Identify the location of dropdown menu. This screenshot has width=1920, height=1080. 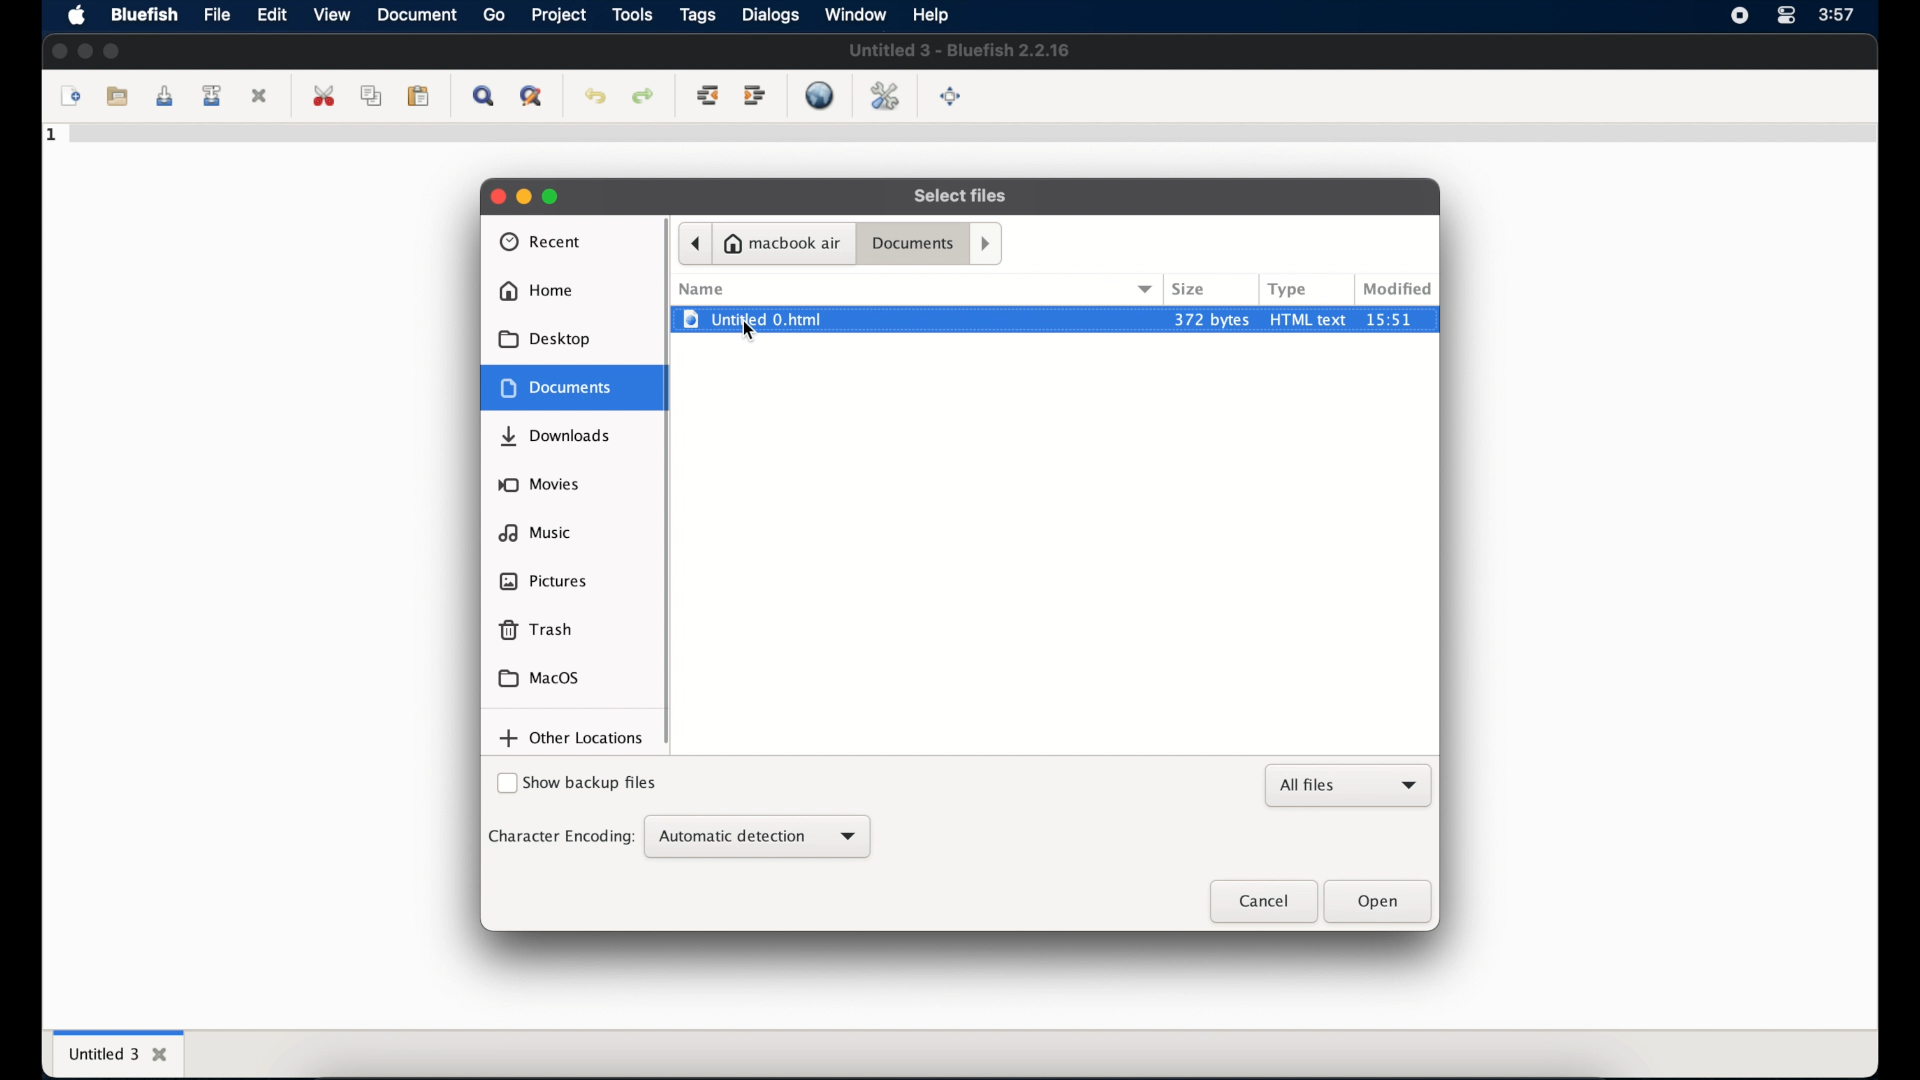
(1147, 288).